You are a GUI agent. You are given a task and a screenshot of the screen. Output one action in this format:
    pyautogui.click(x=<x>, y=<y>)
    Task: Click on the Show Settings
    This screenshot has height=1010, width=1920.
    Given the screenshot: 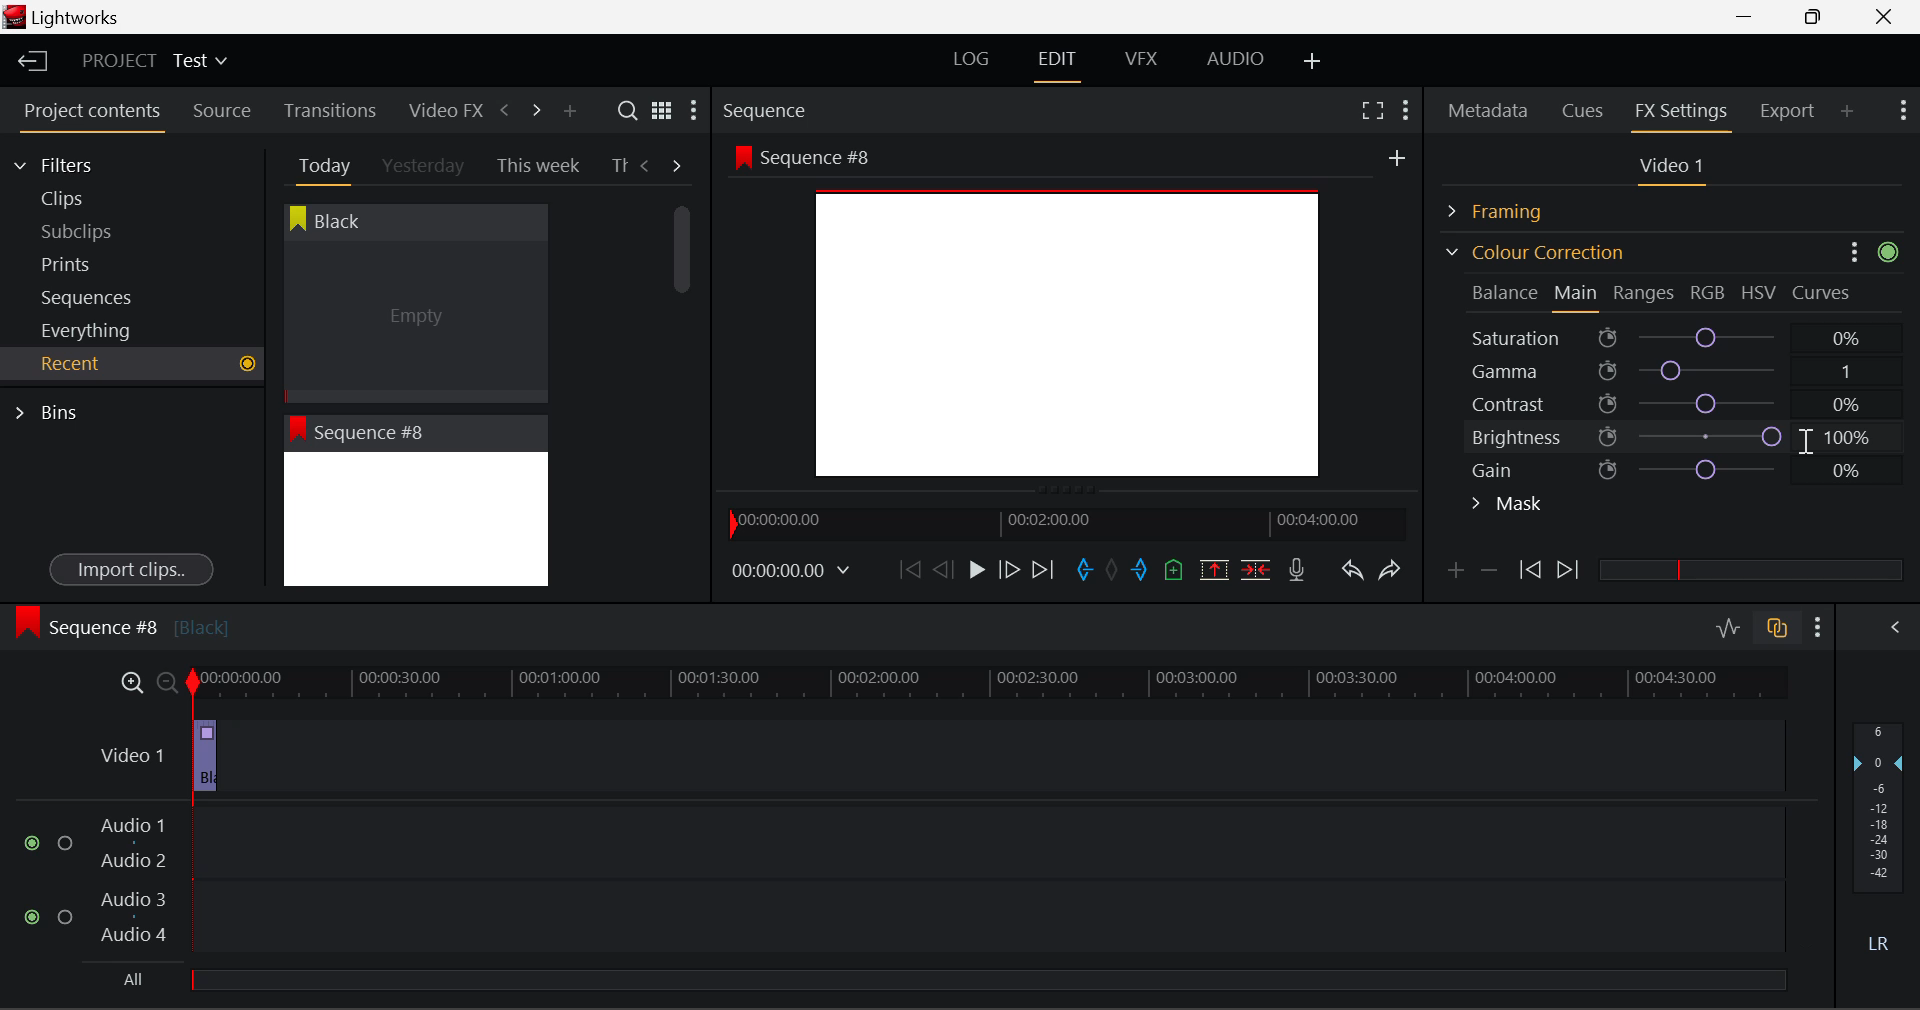 What is the action you would take?
    pyautogui.click(x=1901, y=108)
    